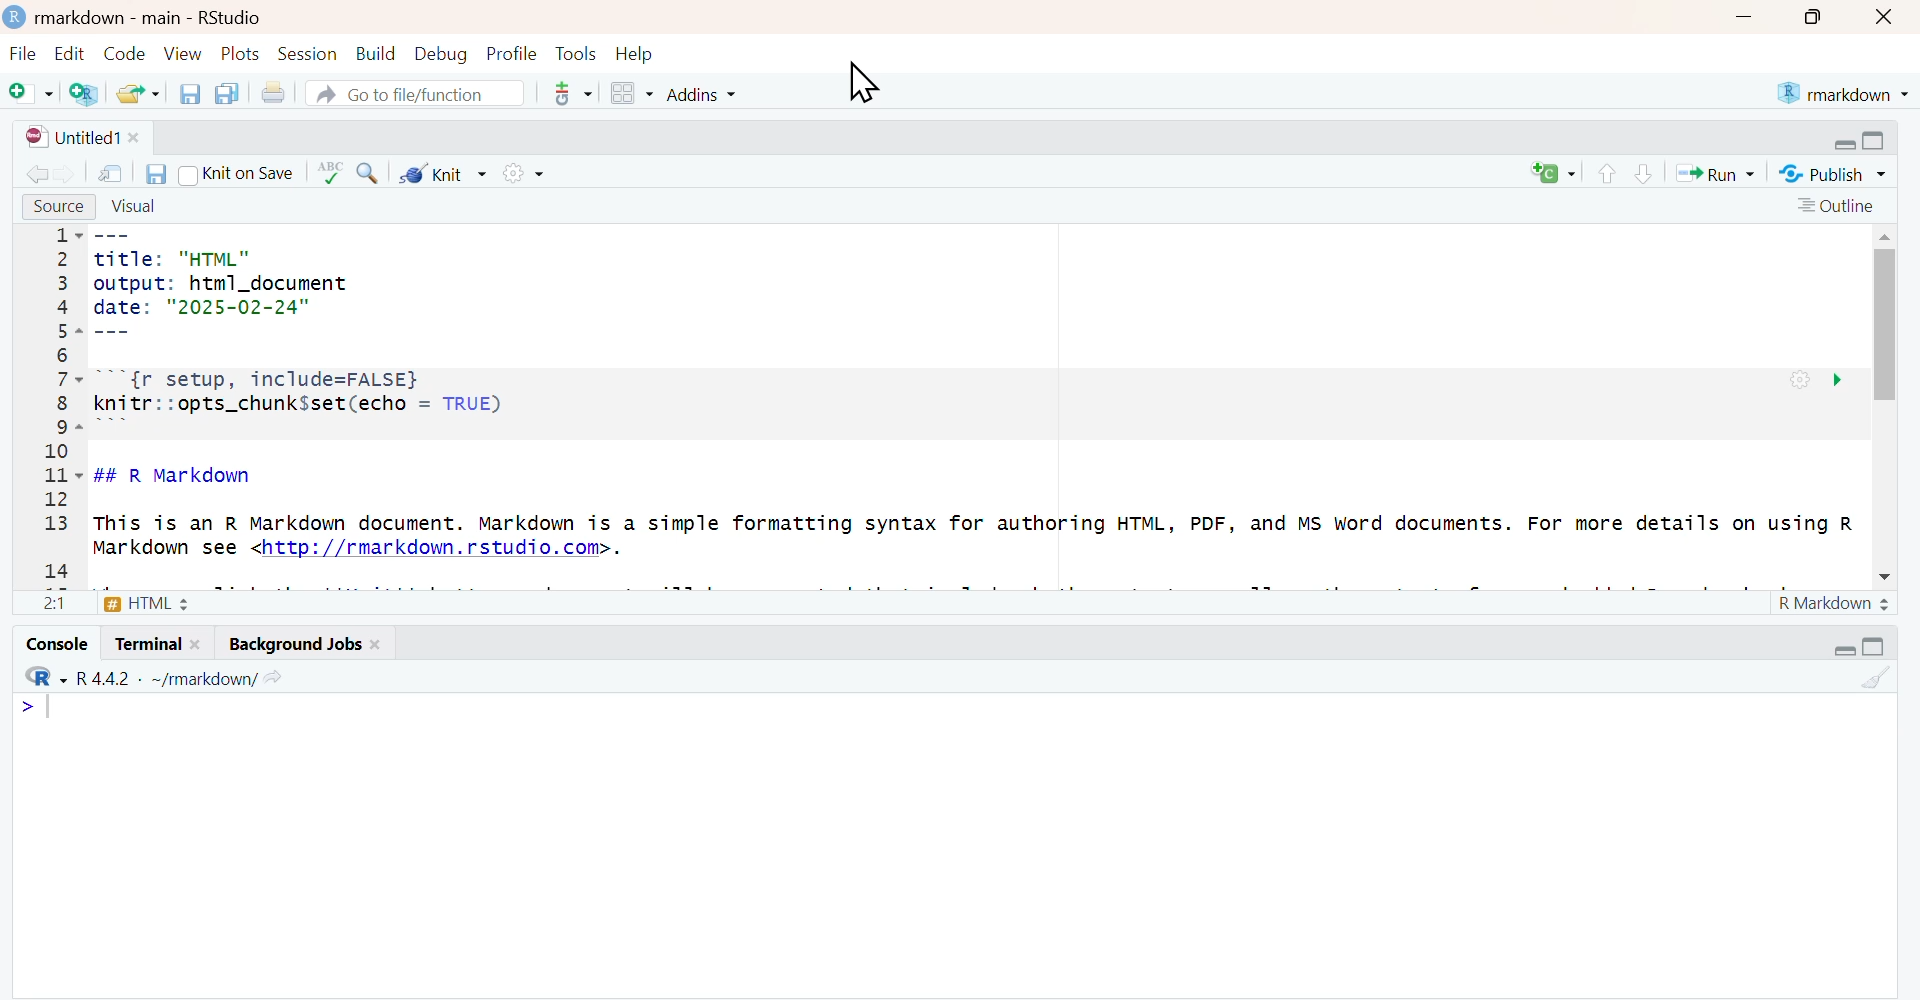 This screenshot has width=1920, height=1000. I want to click on workspace panes, so click(630, 93).